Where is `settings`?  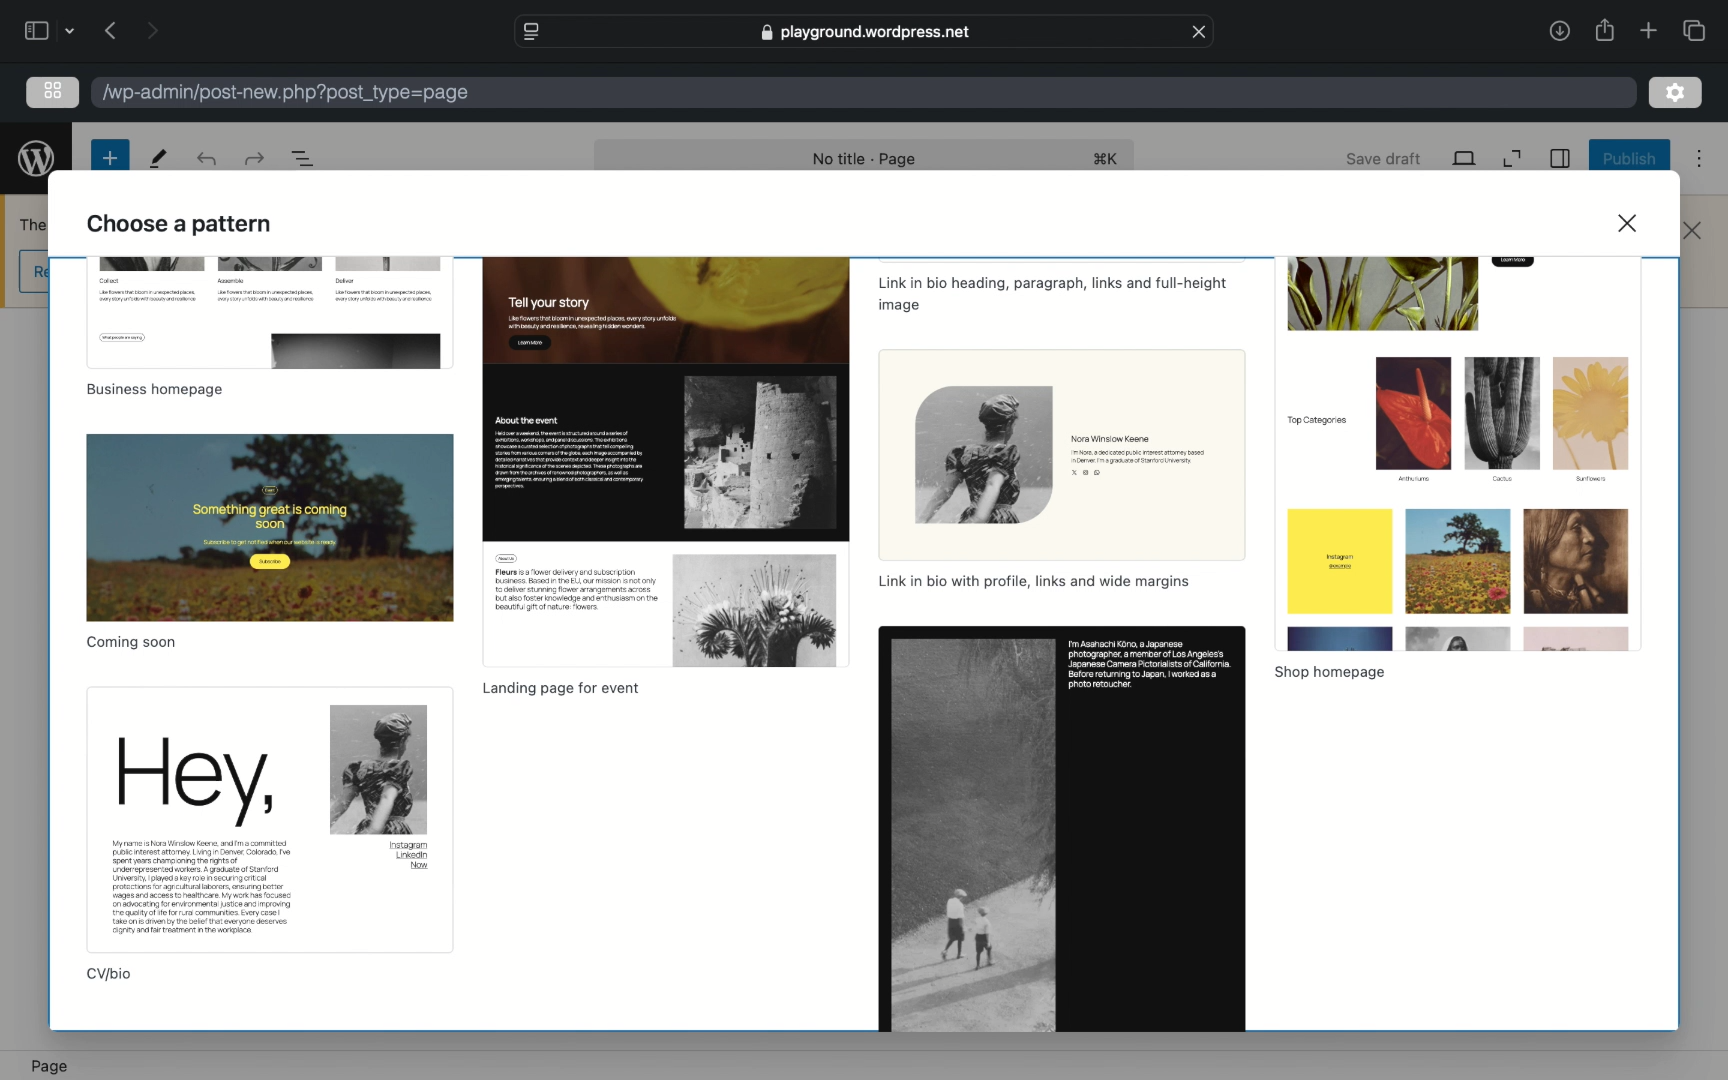
settings is located at coordinates (1676, 94).